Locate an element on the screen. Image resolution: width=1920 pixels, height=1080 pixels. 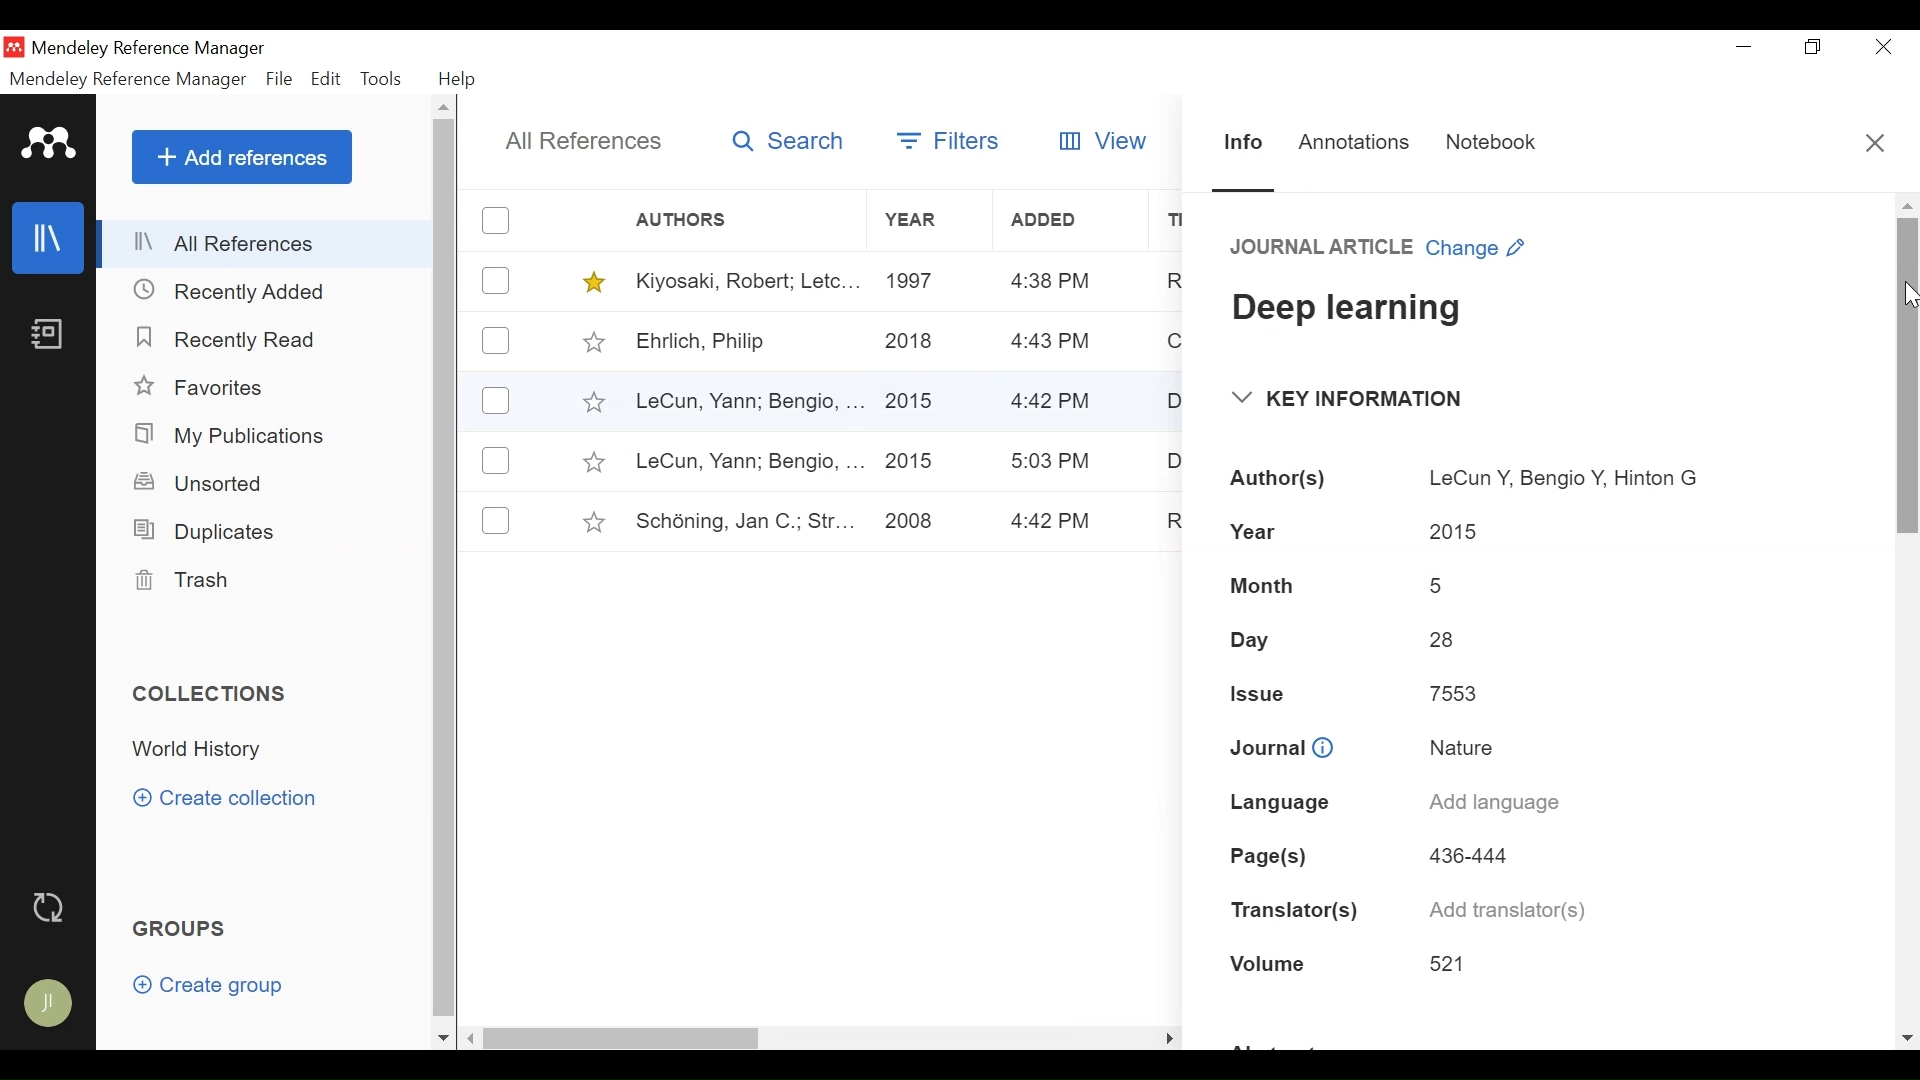
Scroll down is located at coordinates (443, 1038).